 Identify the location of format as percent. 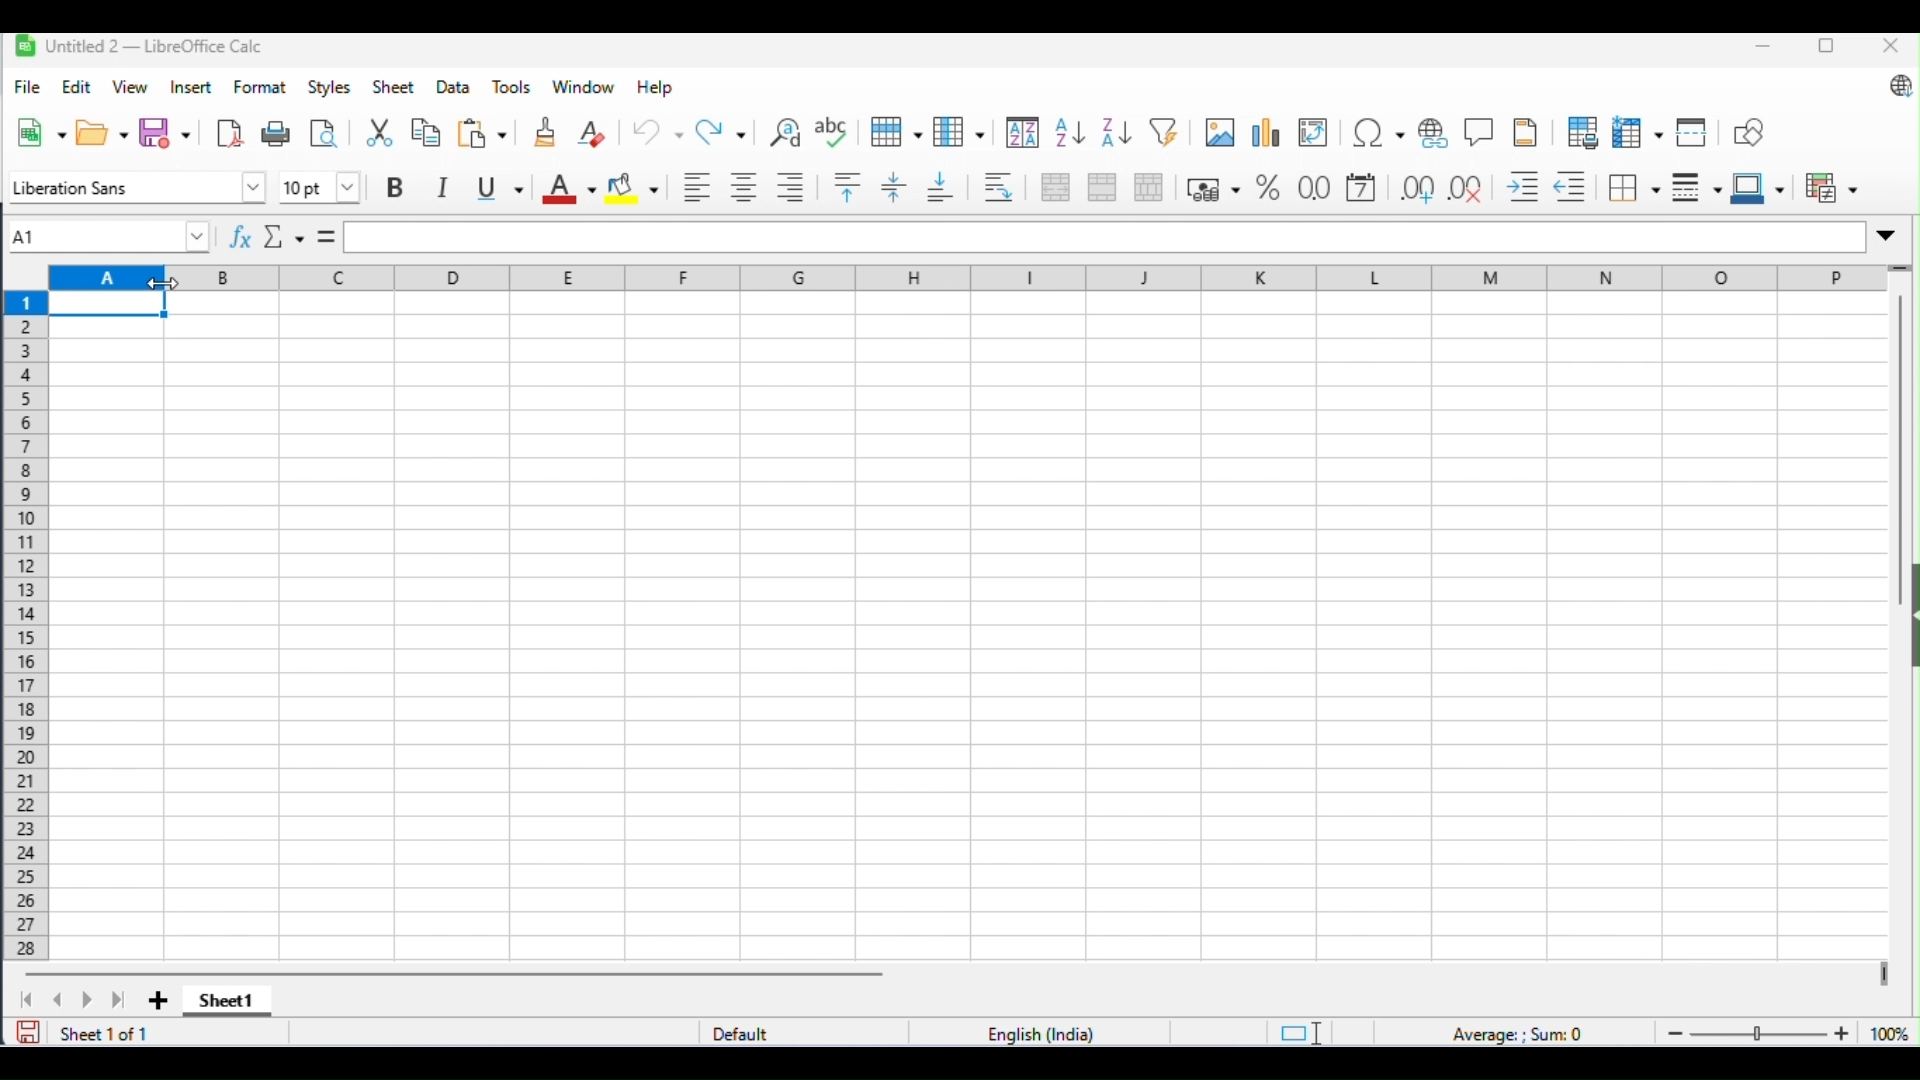
(1212, 188).